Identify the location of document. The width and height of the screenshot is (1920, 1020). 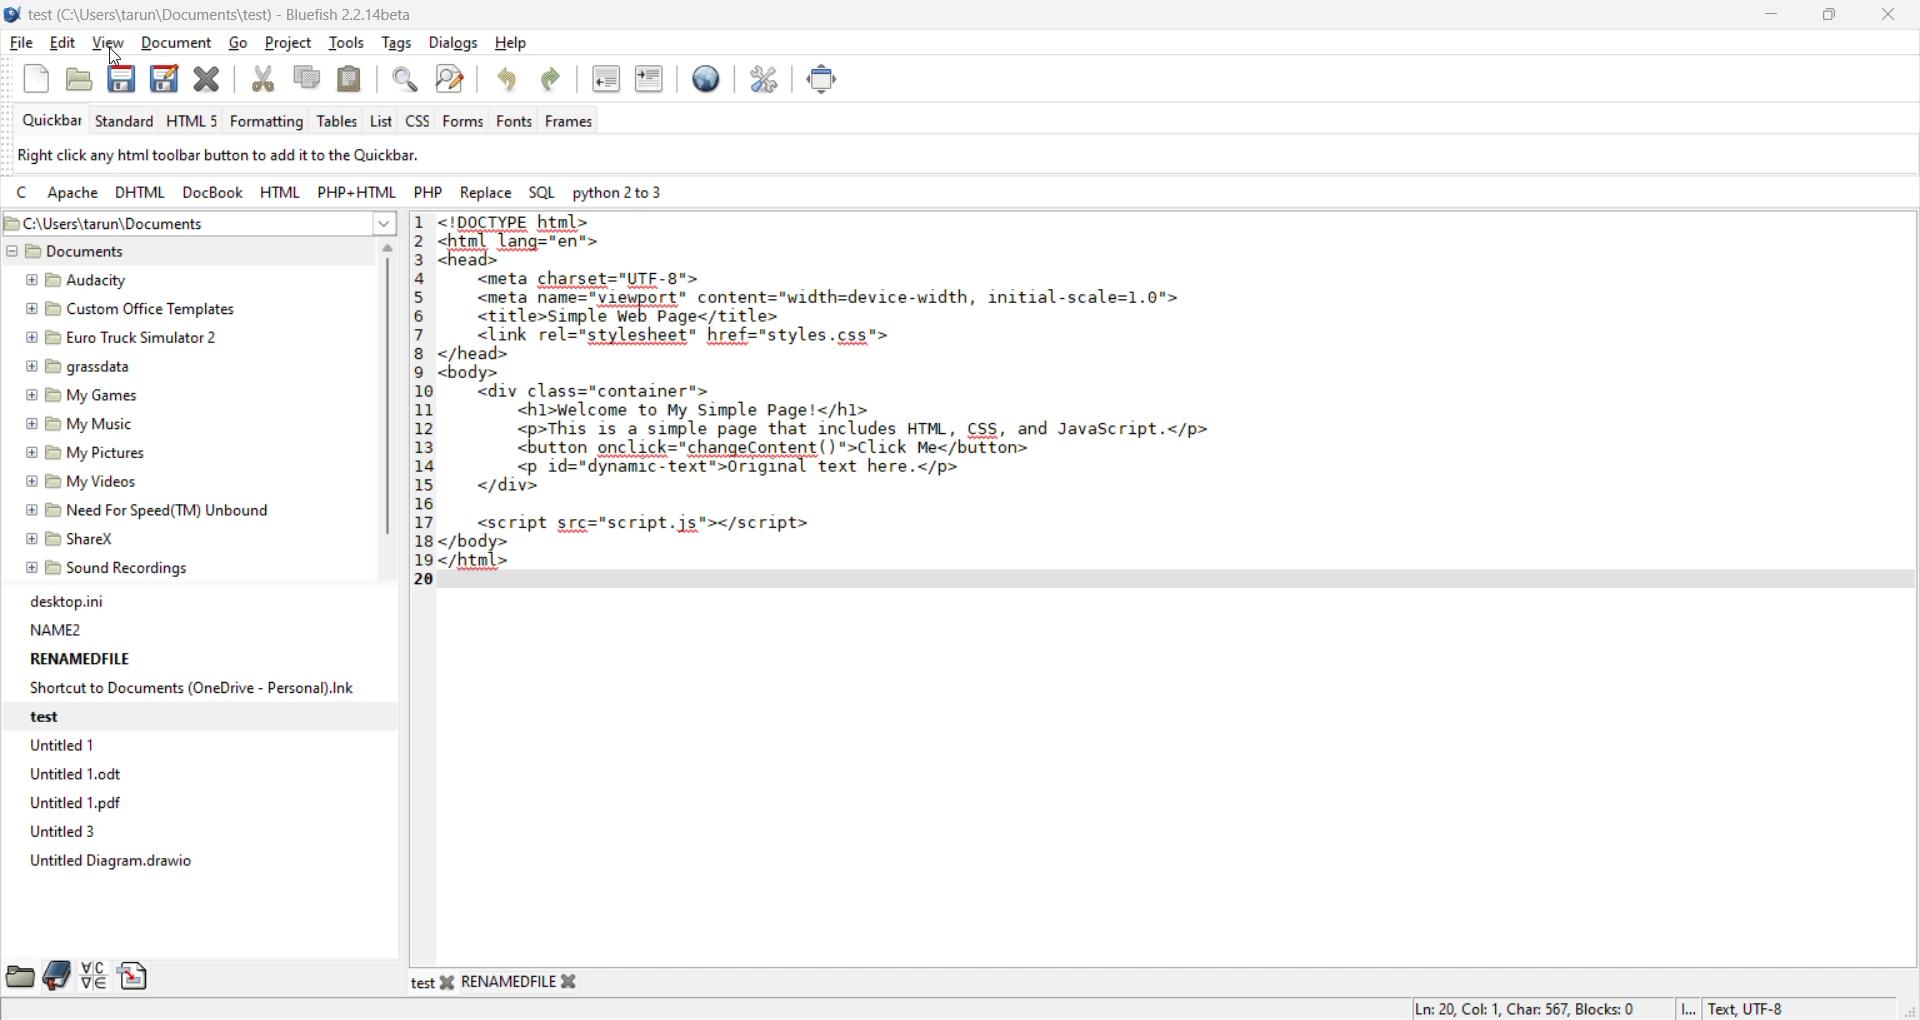
(175, 42).